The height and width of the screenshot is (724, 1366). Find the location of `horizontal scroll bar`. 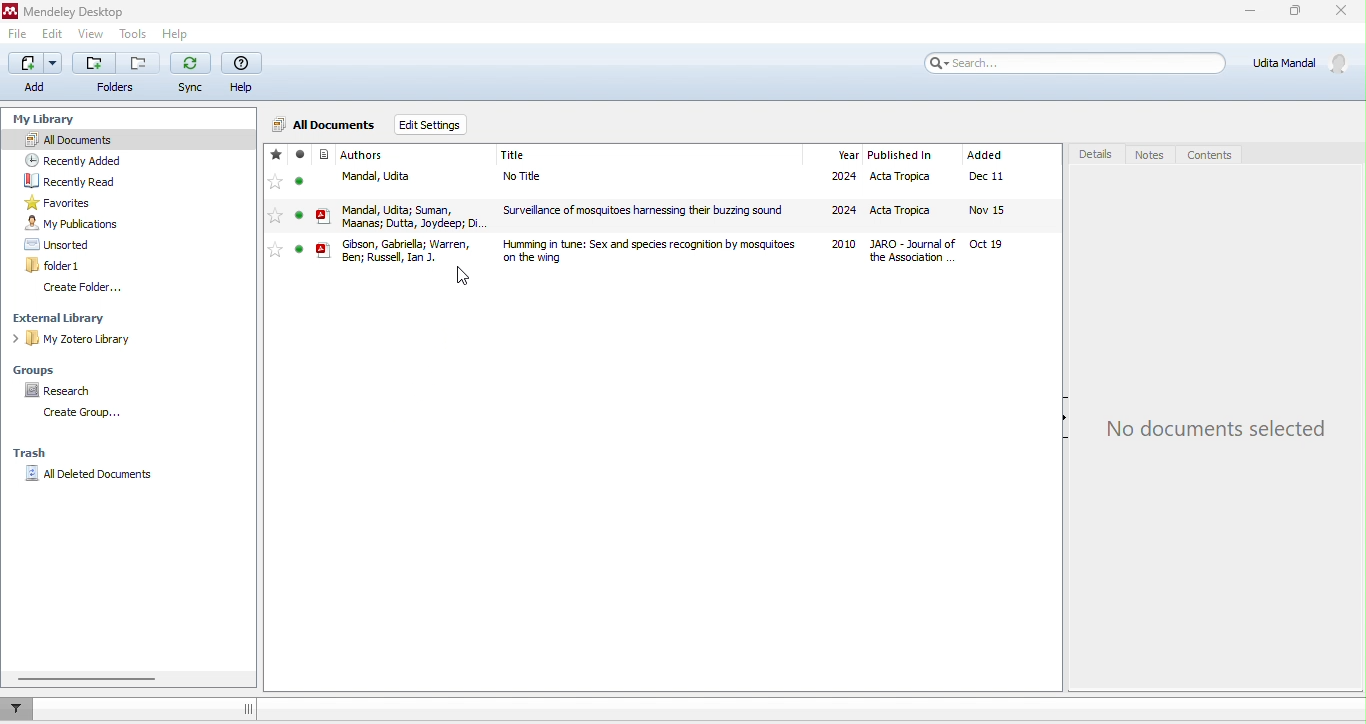

horizontal scroll bar is located at coordinates (91, 679).